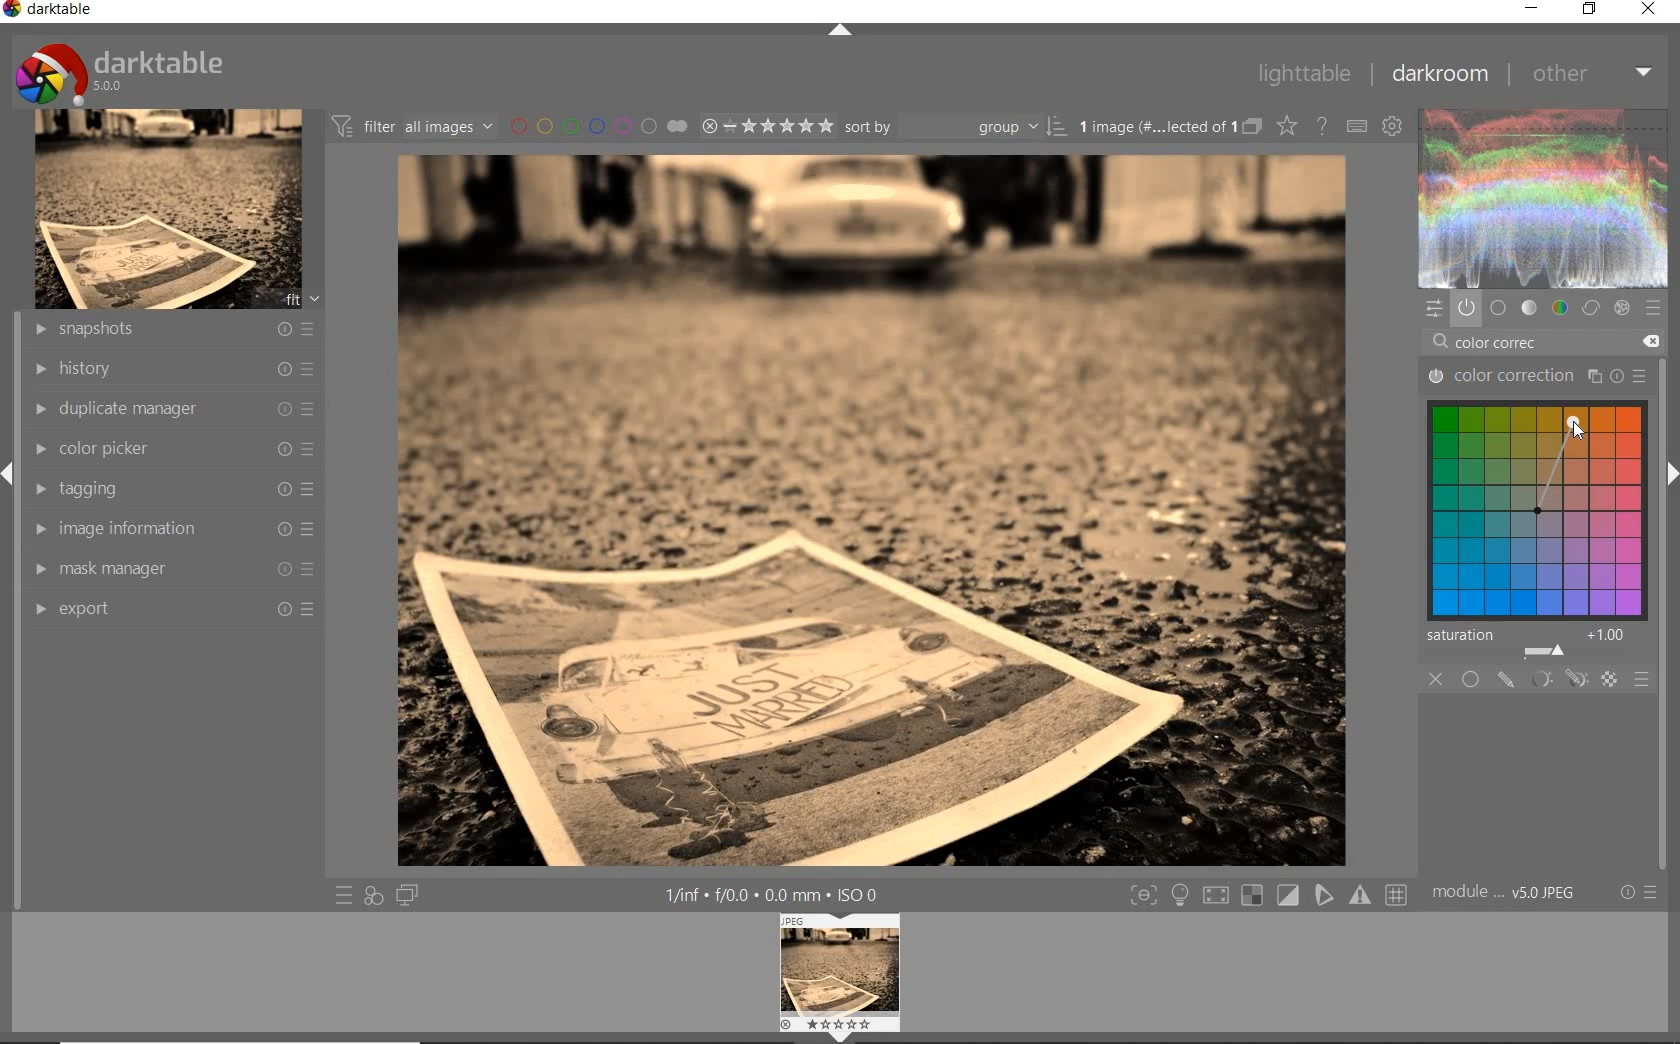 Image resolution: width=1680 pixels, height=1044 pixels. What do you see at coordinates (1537, 378) in the screenshot?
I see `color correction` at bounding box center [1537, 378].